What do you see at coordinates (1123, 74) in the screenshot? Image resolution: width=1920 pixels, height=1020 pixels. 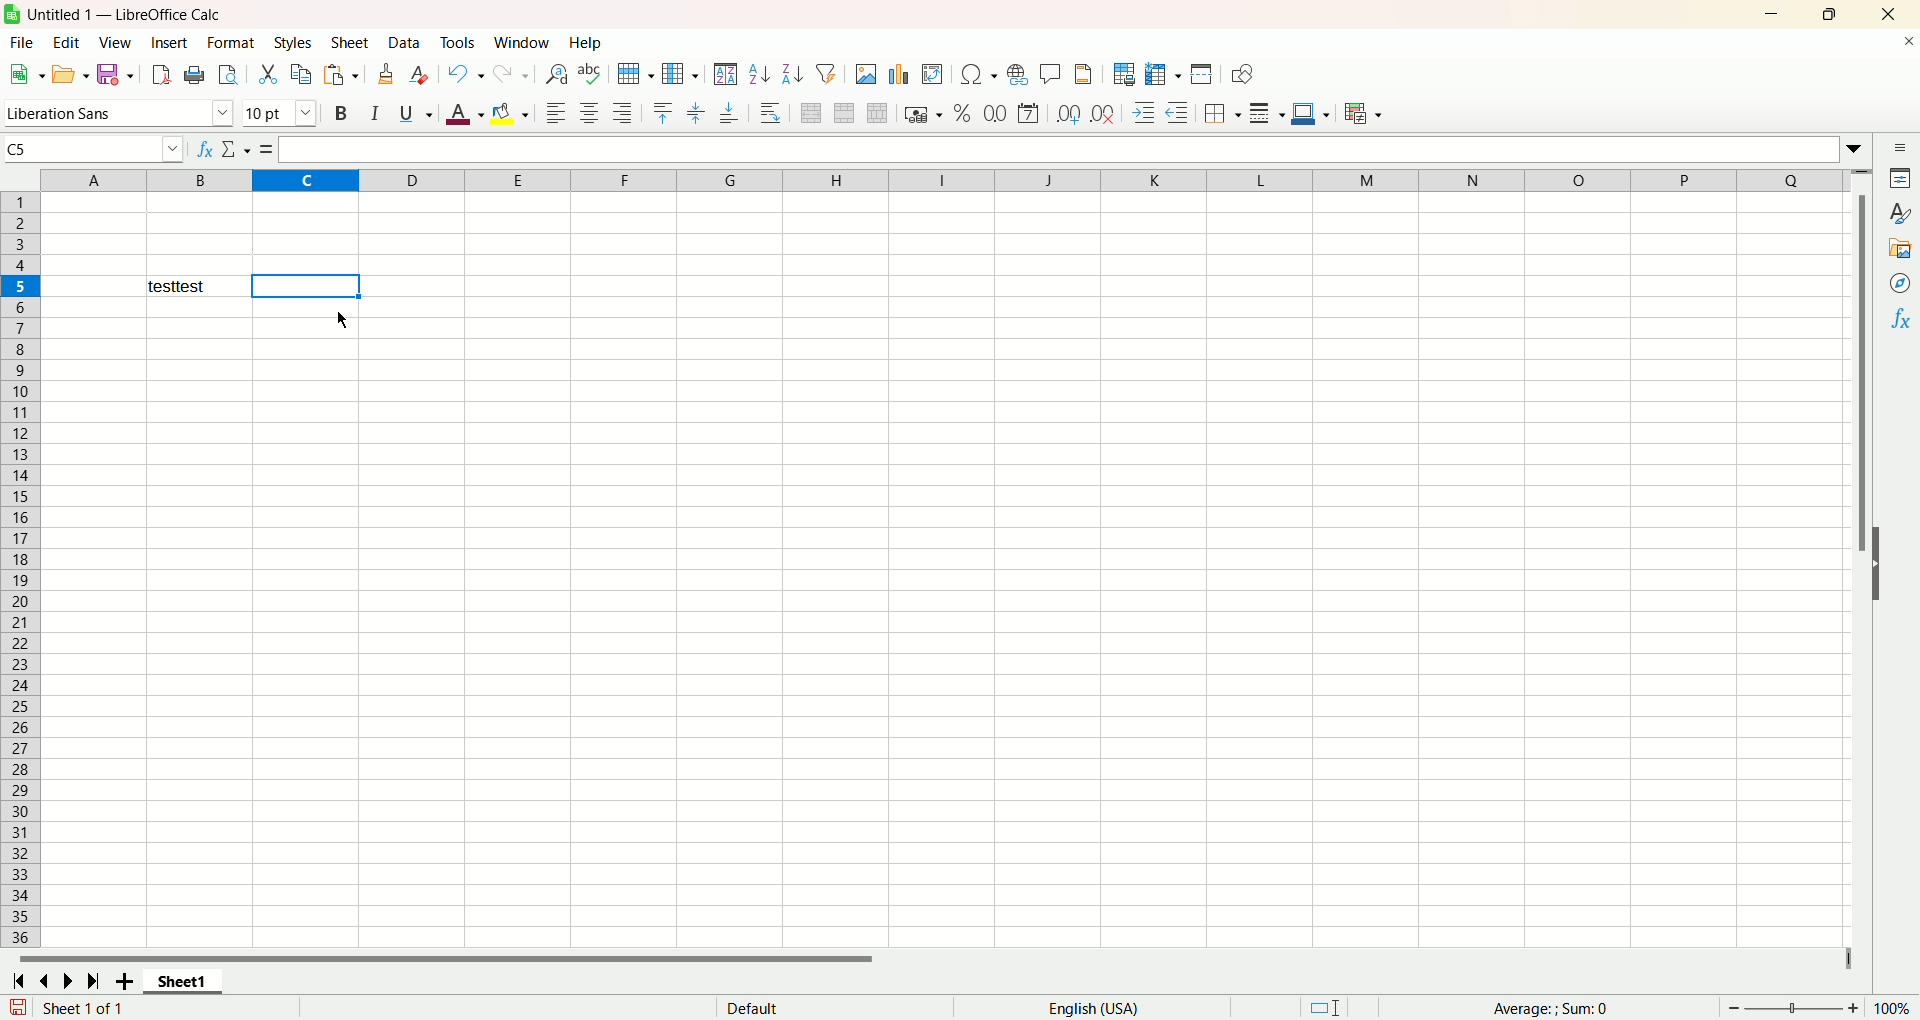 I see `define print area` at bounding box center [1123, 74].